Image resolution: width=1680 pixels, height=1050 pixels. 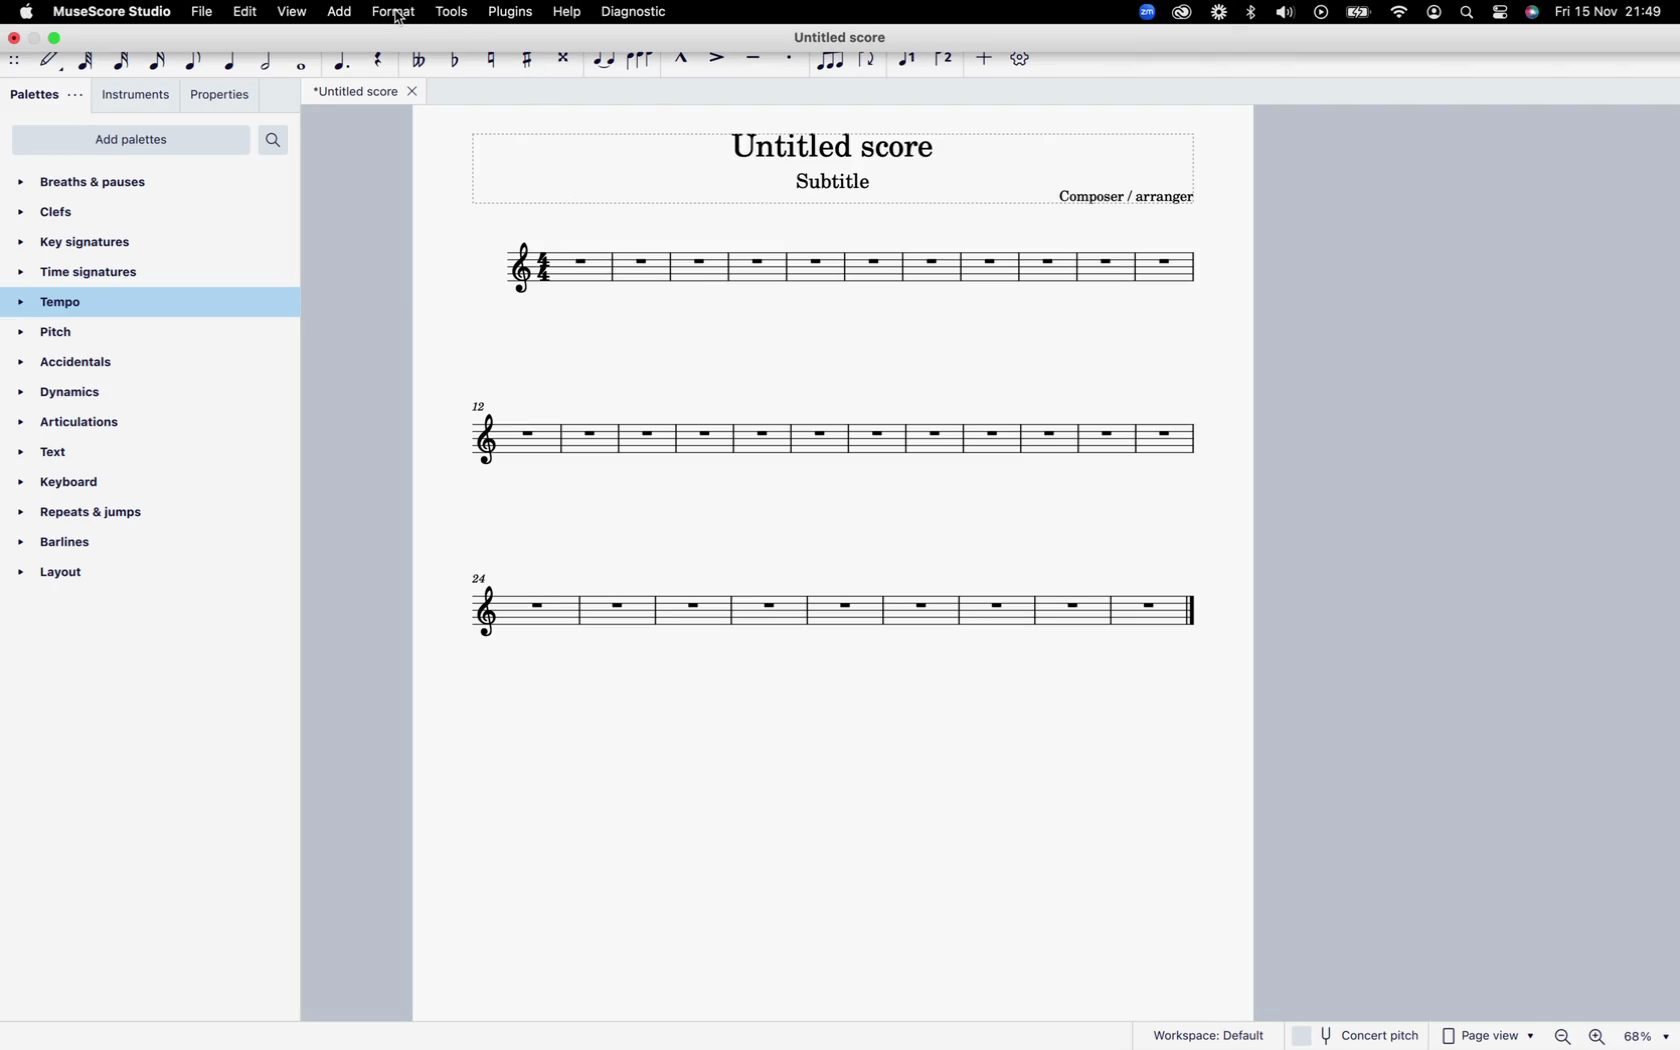 What do you see at coordinates (459, 60) in the screenshot?
I see `toggle flat` at bounding box center [459, 60].